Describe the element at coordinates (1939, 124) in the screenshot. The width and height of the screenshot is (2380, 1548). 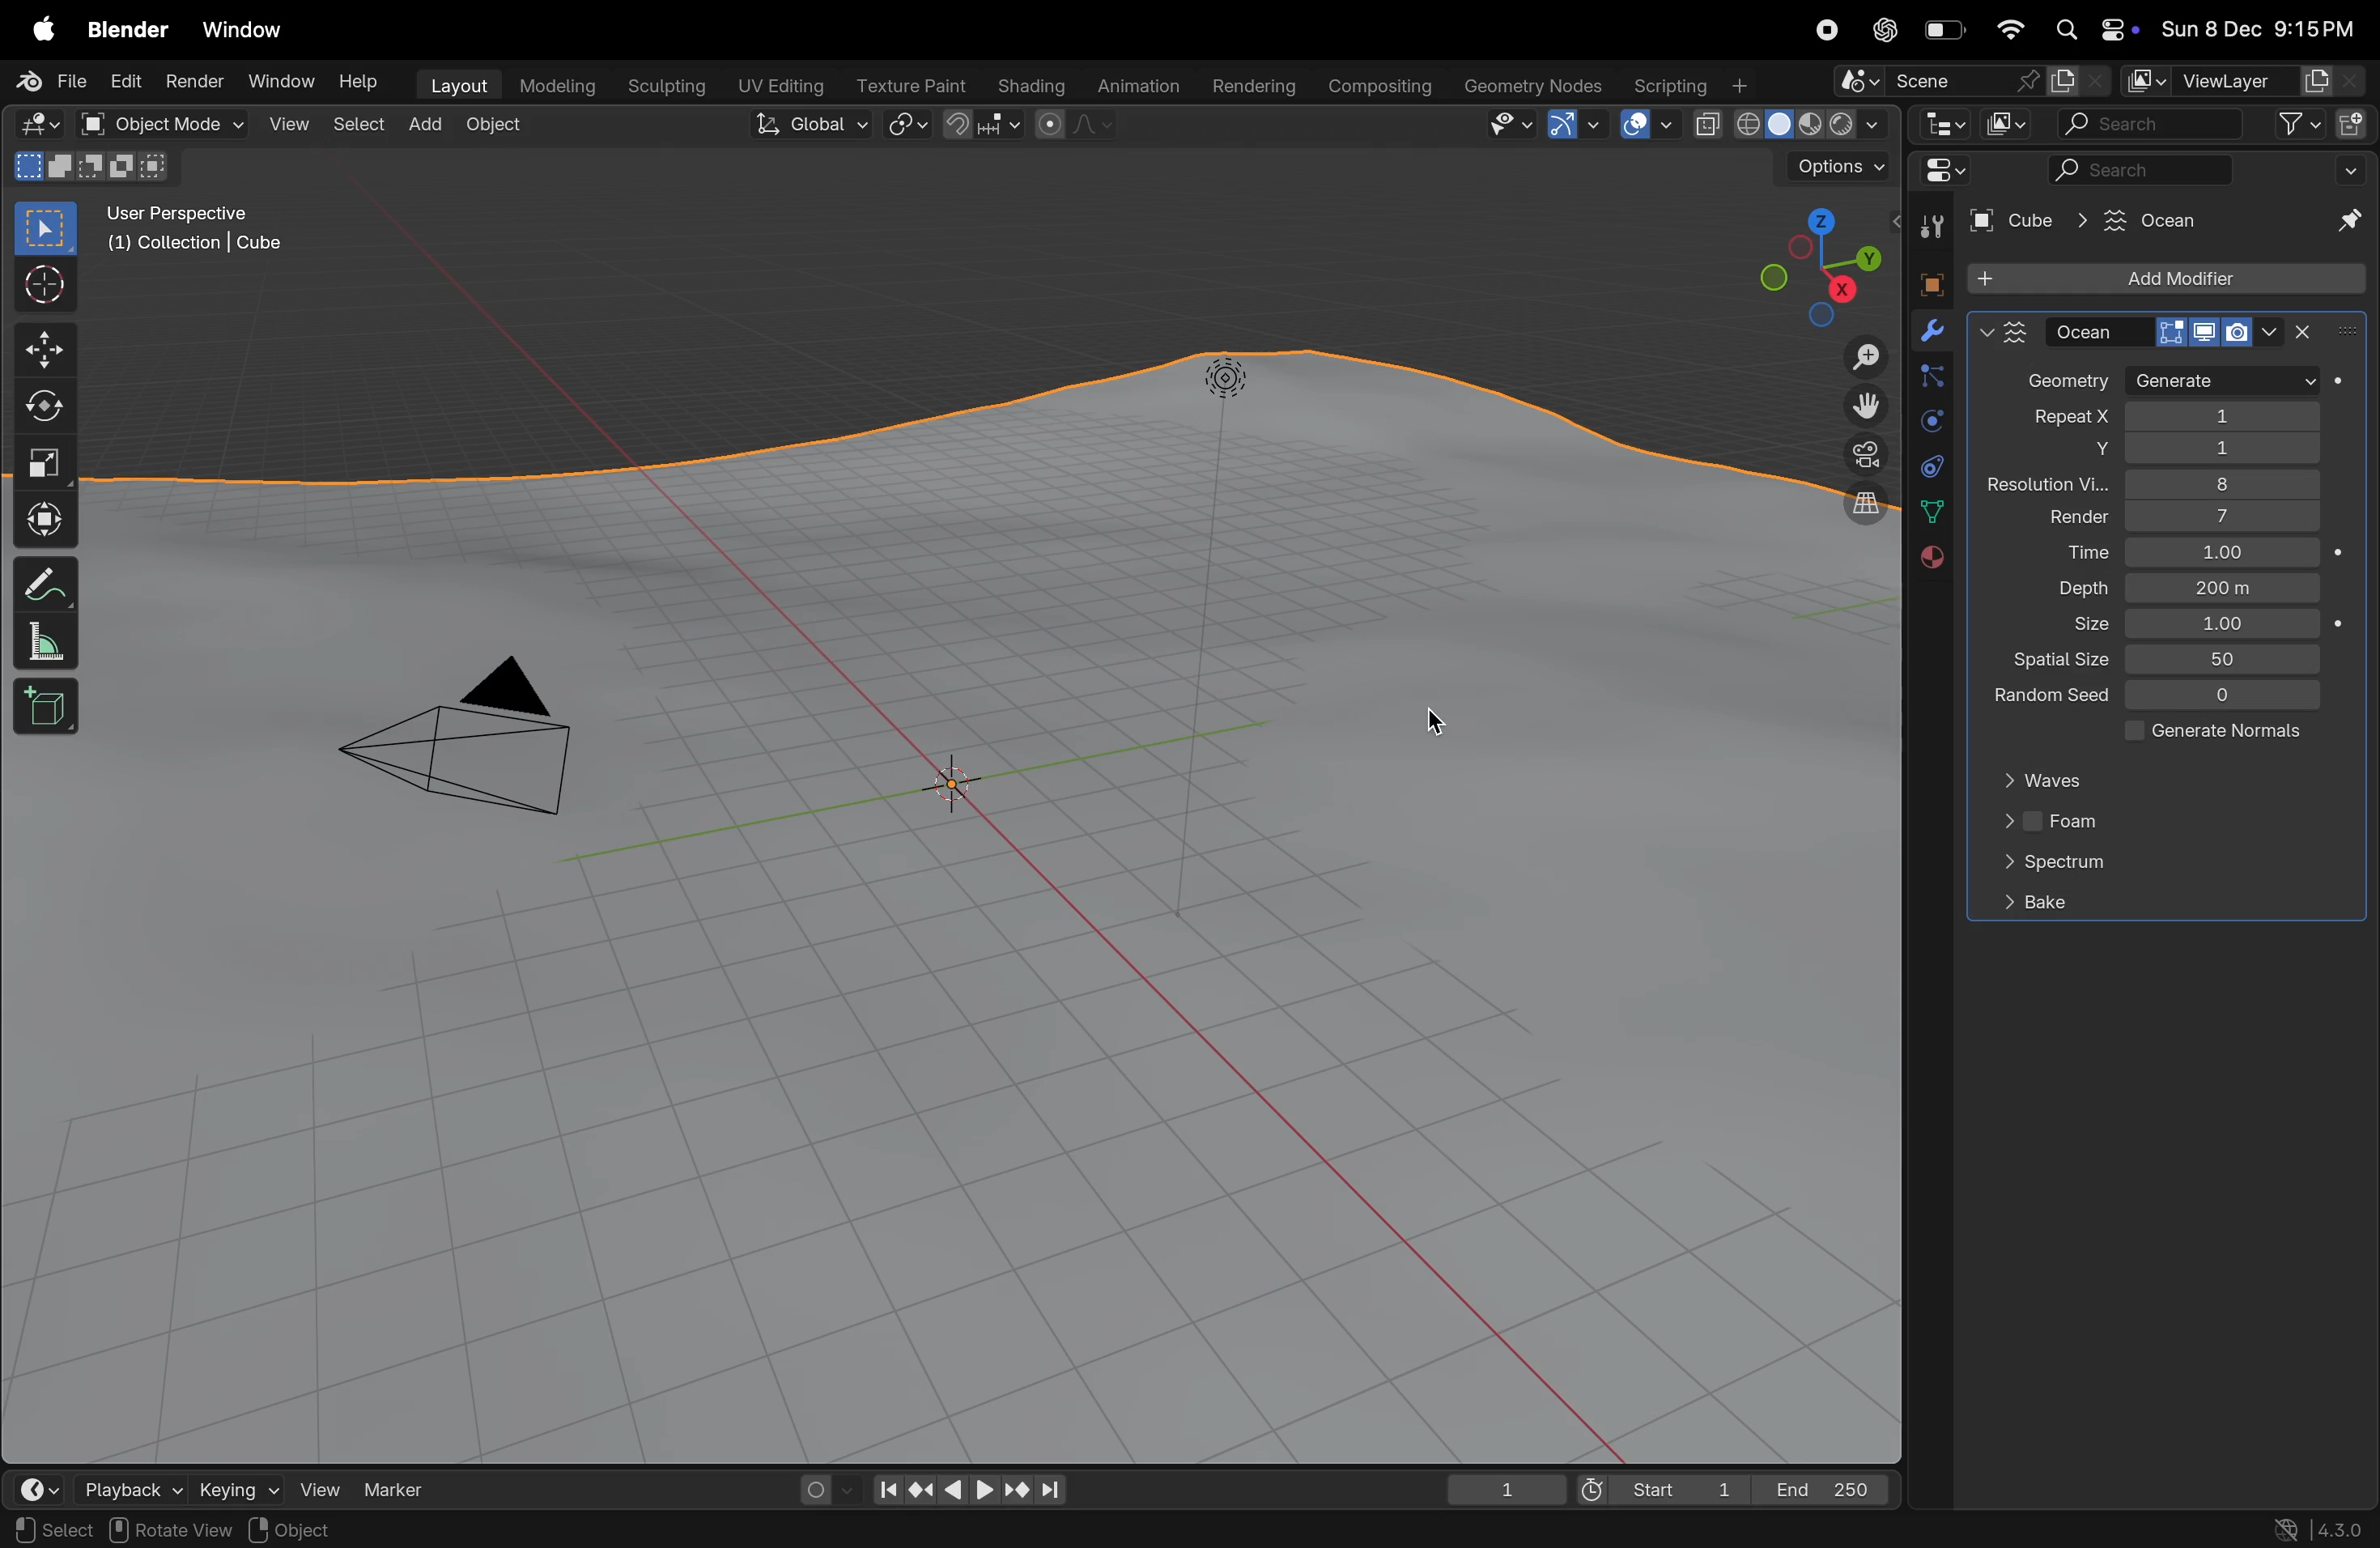
I see `editor type` at that location.